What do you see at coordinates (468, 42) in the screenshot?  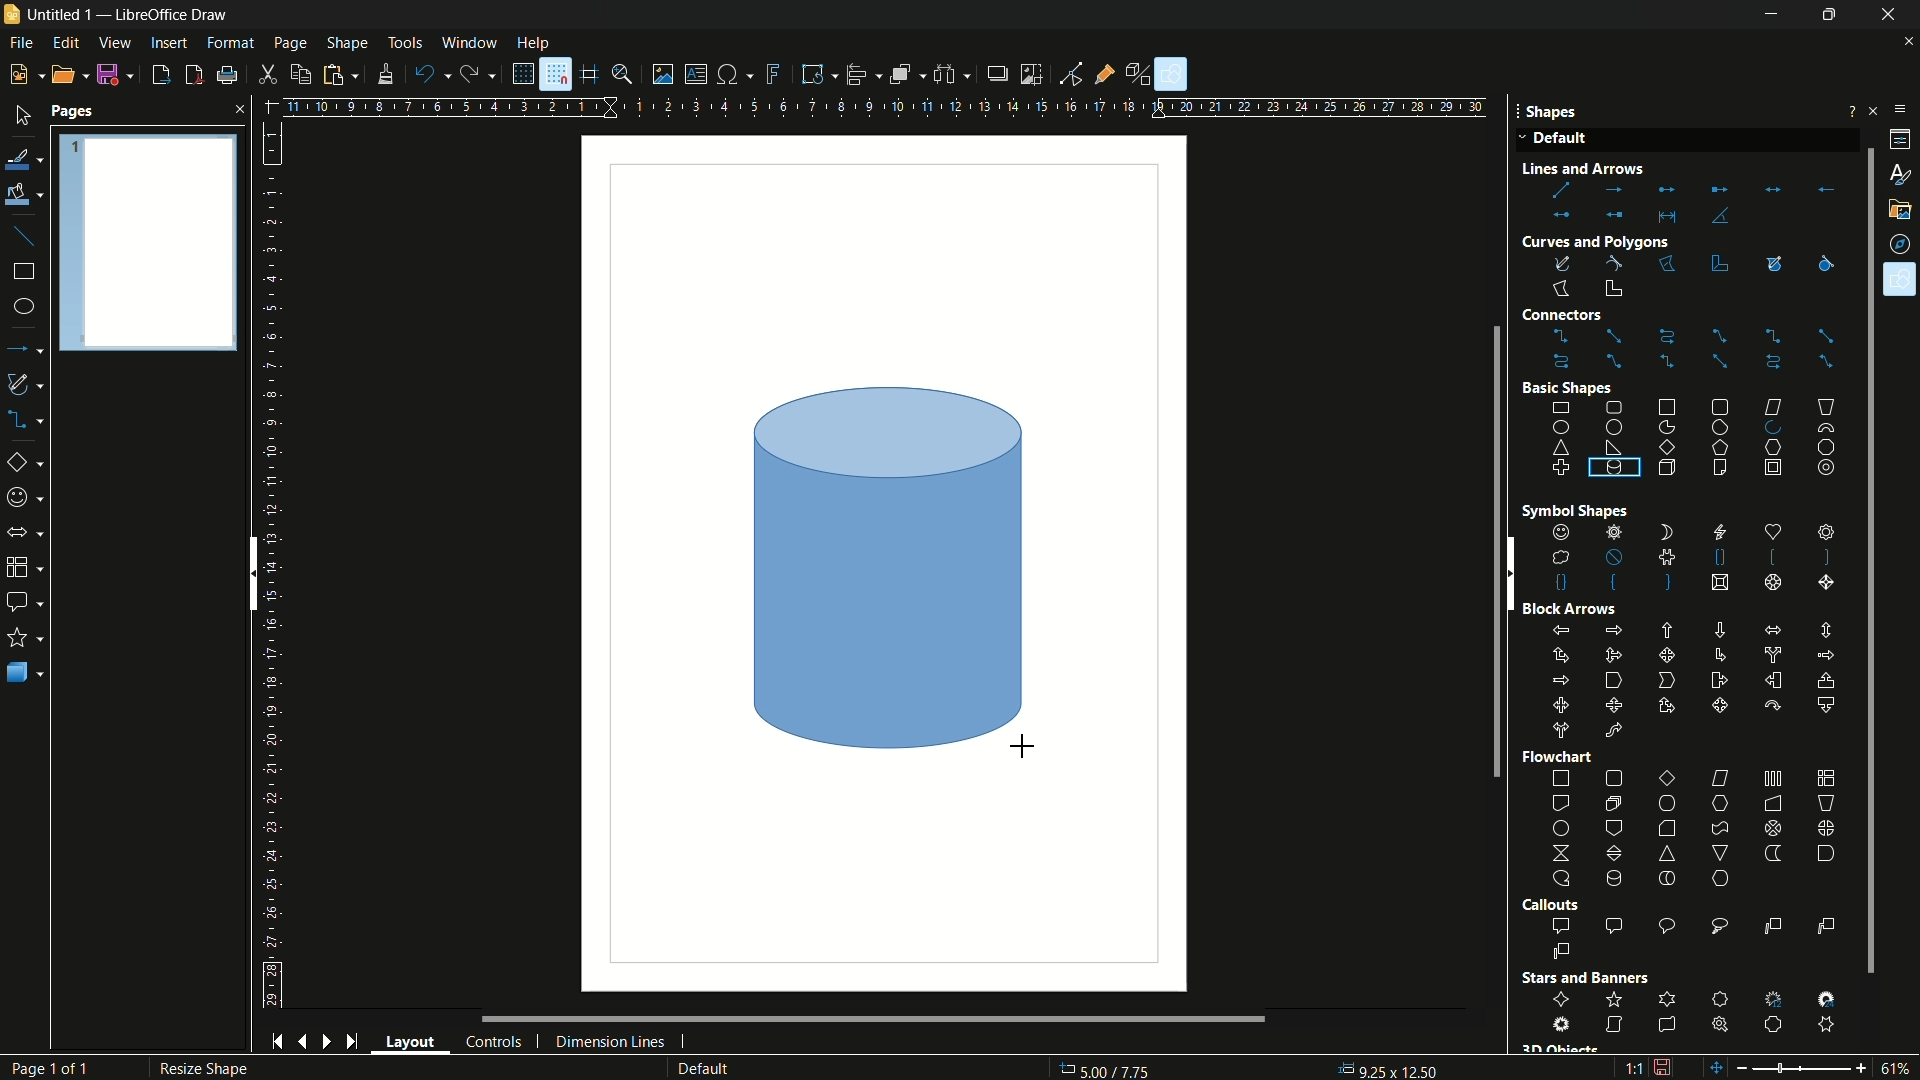 I see `window menu` at bounding box center [468, 42].